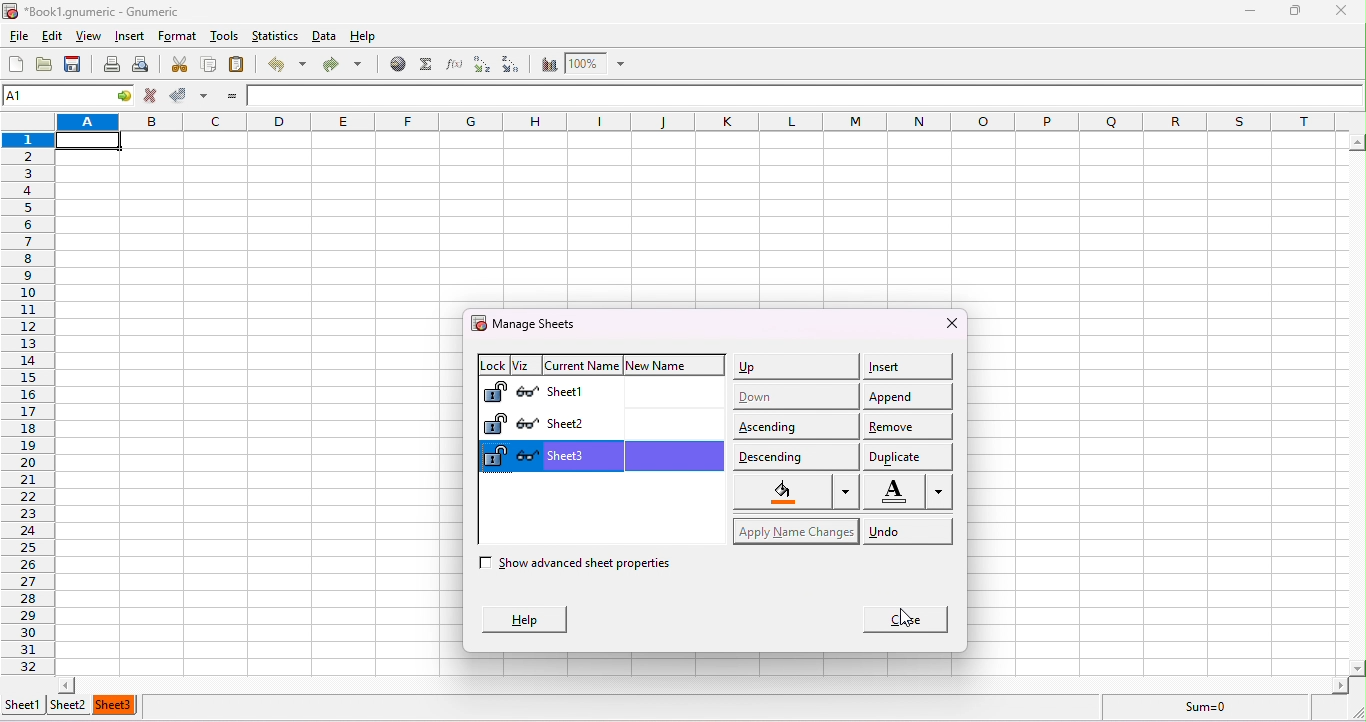  I want to click on cell name A1, so click(55, 95).